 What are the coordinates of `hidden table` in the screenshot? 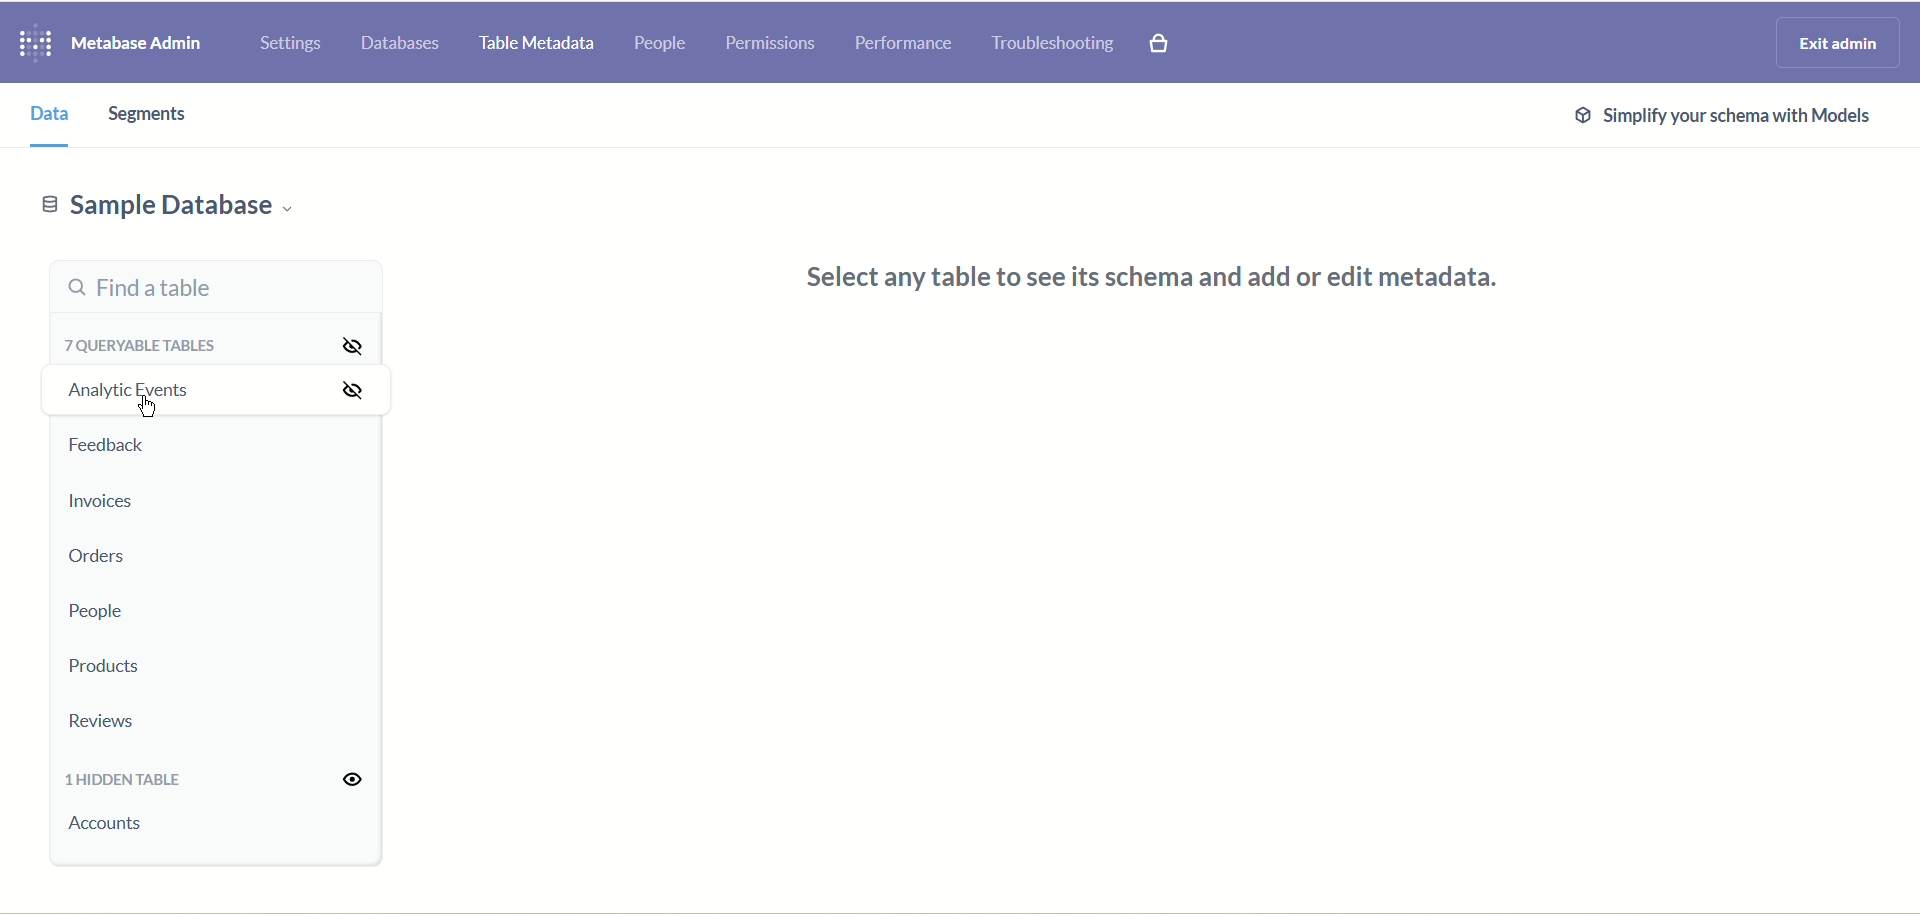 It's located at (125, 783).